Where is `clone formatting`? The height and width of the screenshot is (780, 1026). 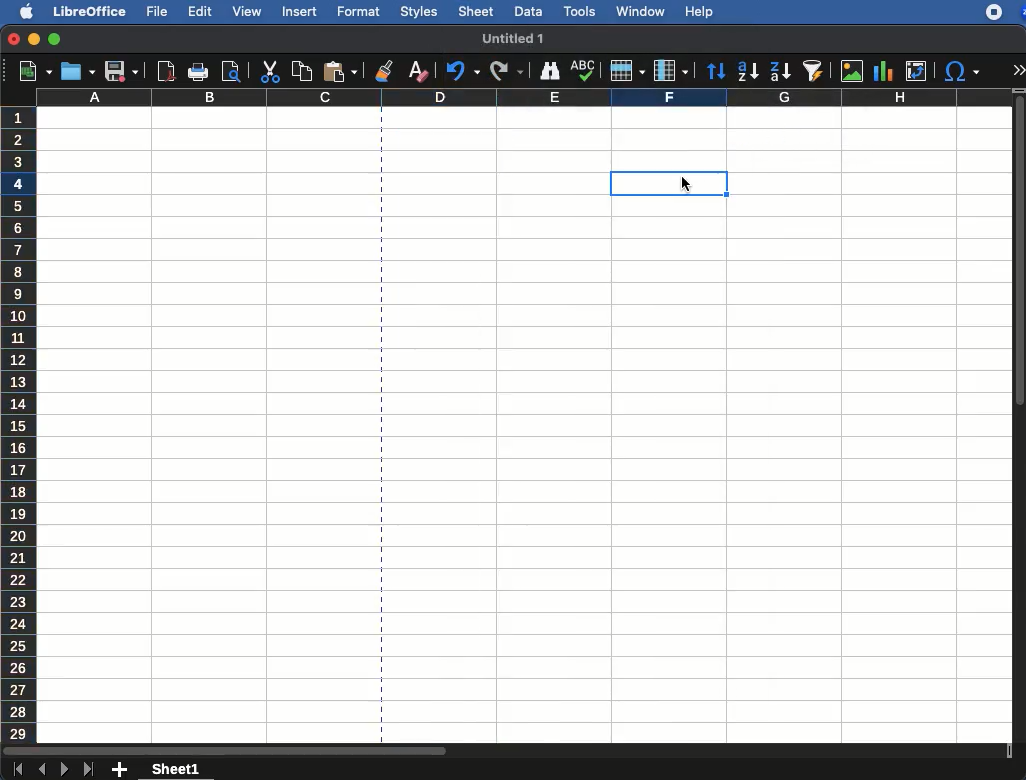 clone formatting is located at coordinates (383, 70).